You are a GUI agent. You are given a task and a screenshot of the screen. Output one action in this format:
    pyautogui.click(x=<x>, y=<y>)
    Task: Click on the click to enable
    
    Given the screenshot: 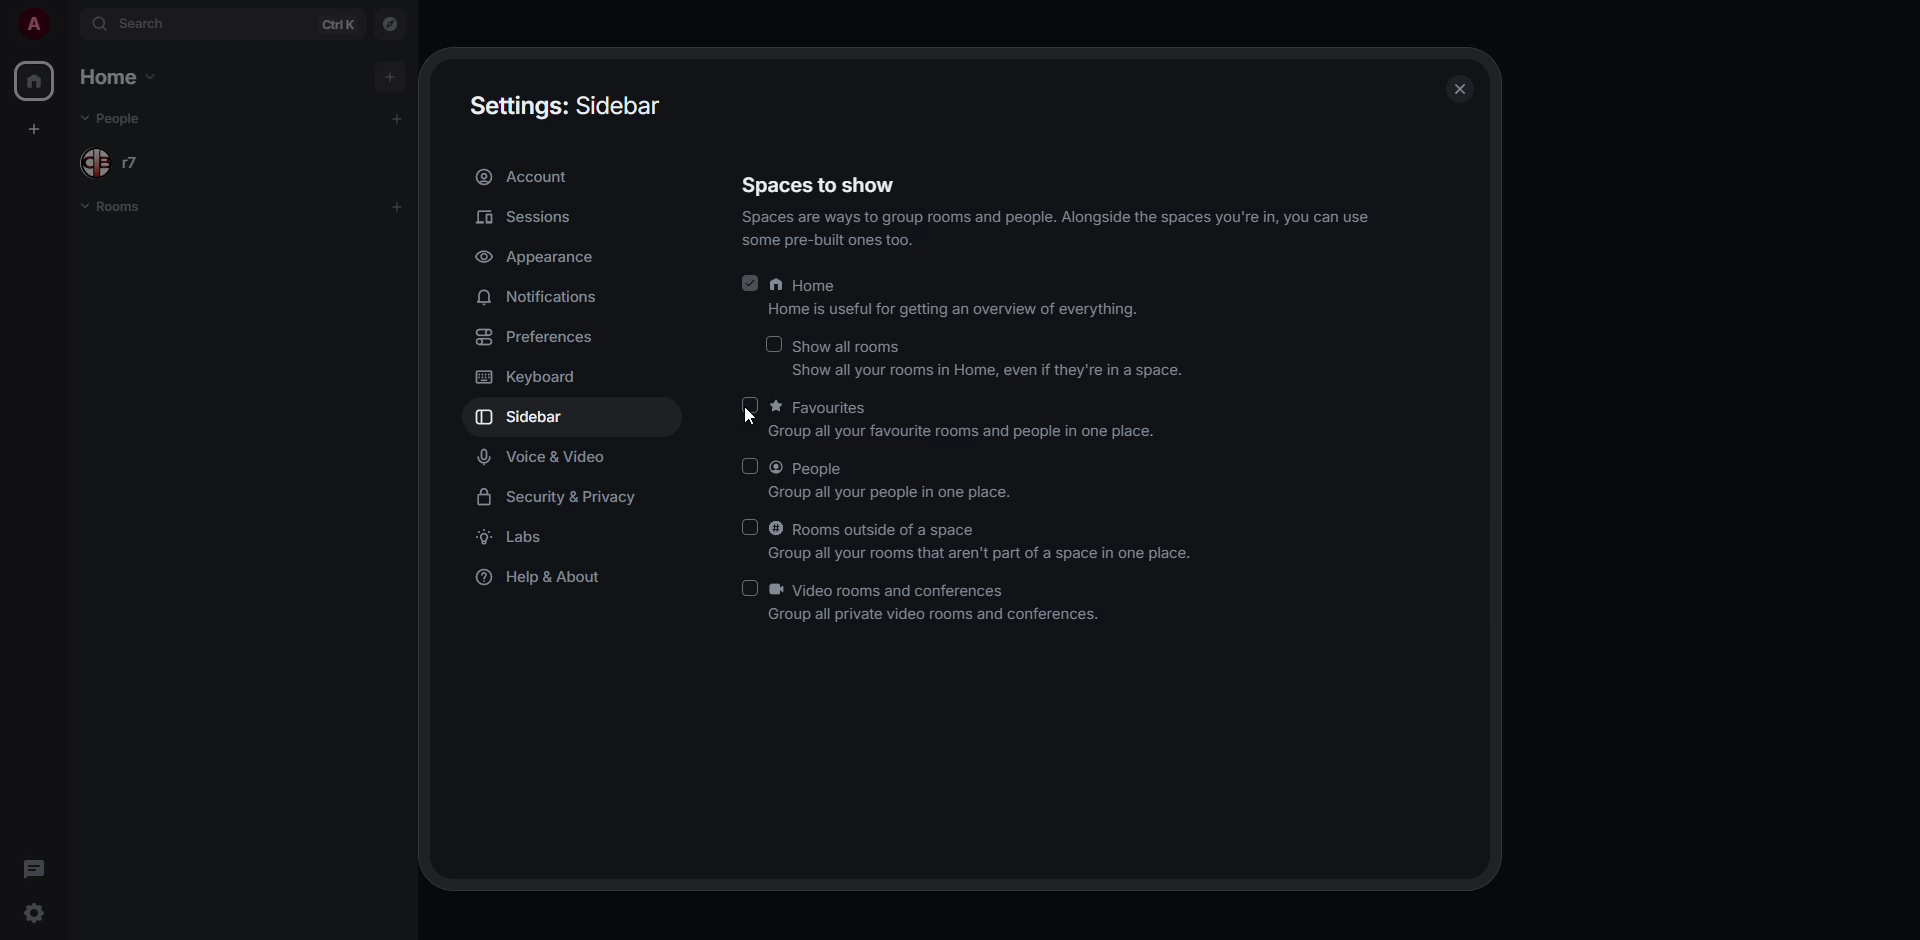 What is the action you would take?
    pyautogui.click(x=774, y=344)
    